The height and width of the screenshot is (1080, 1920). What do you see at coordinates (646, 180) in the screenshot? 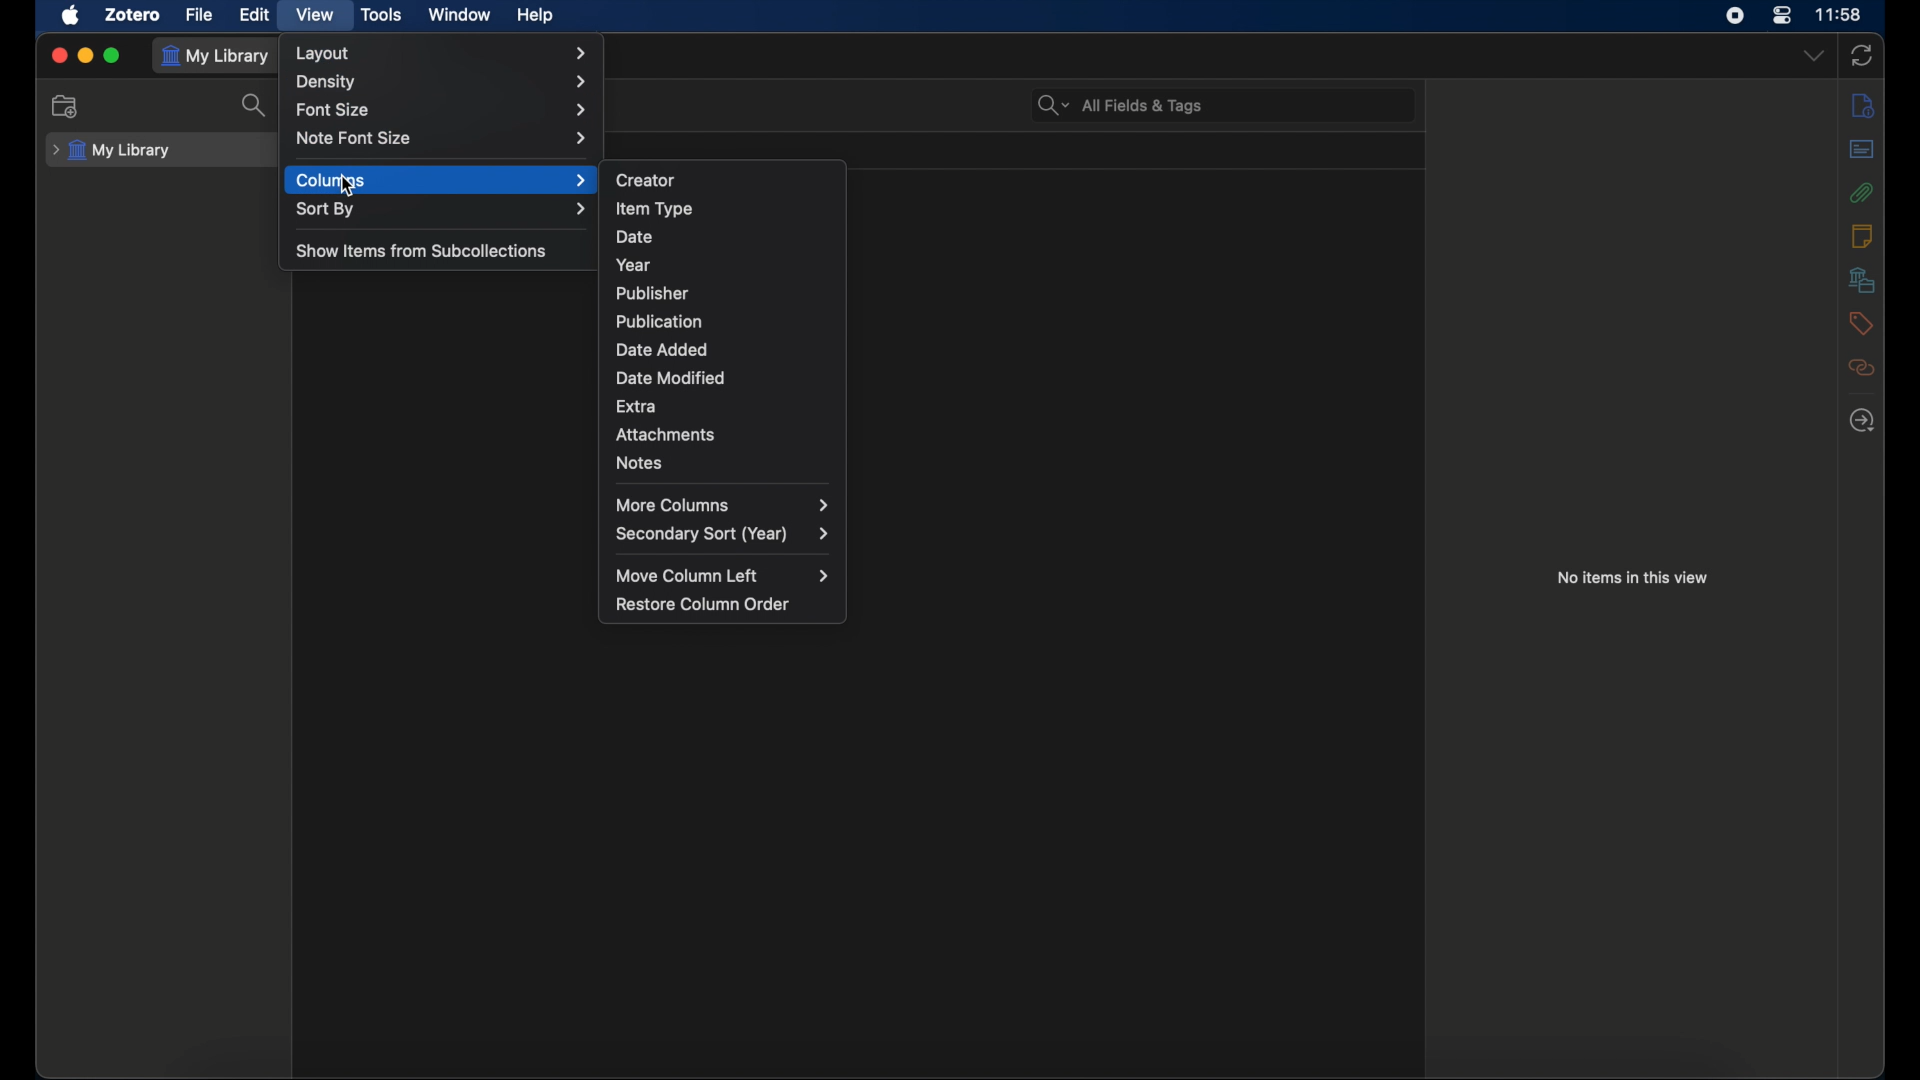
I see `creator` at bounding box center [646, 180].